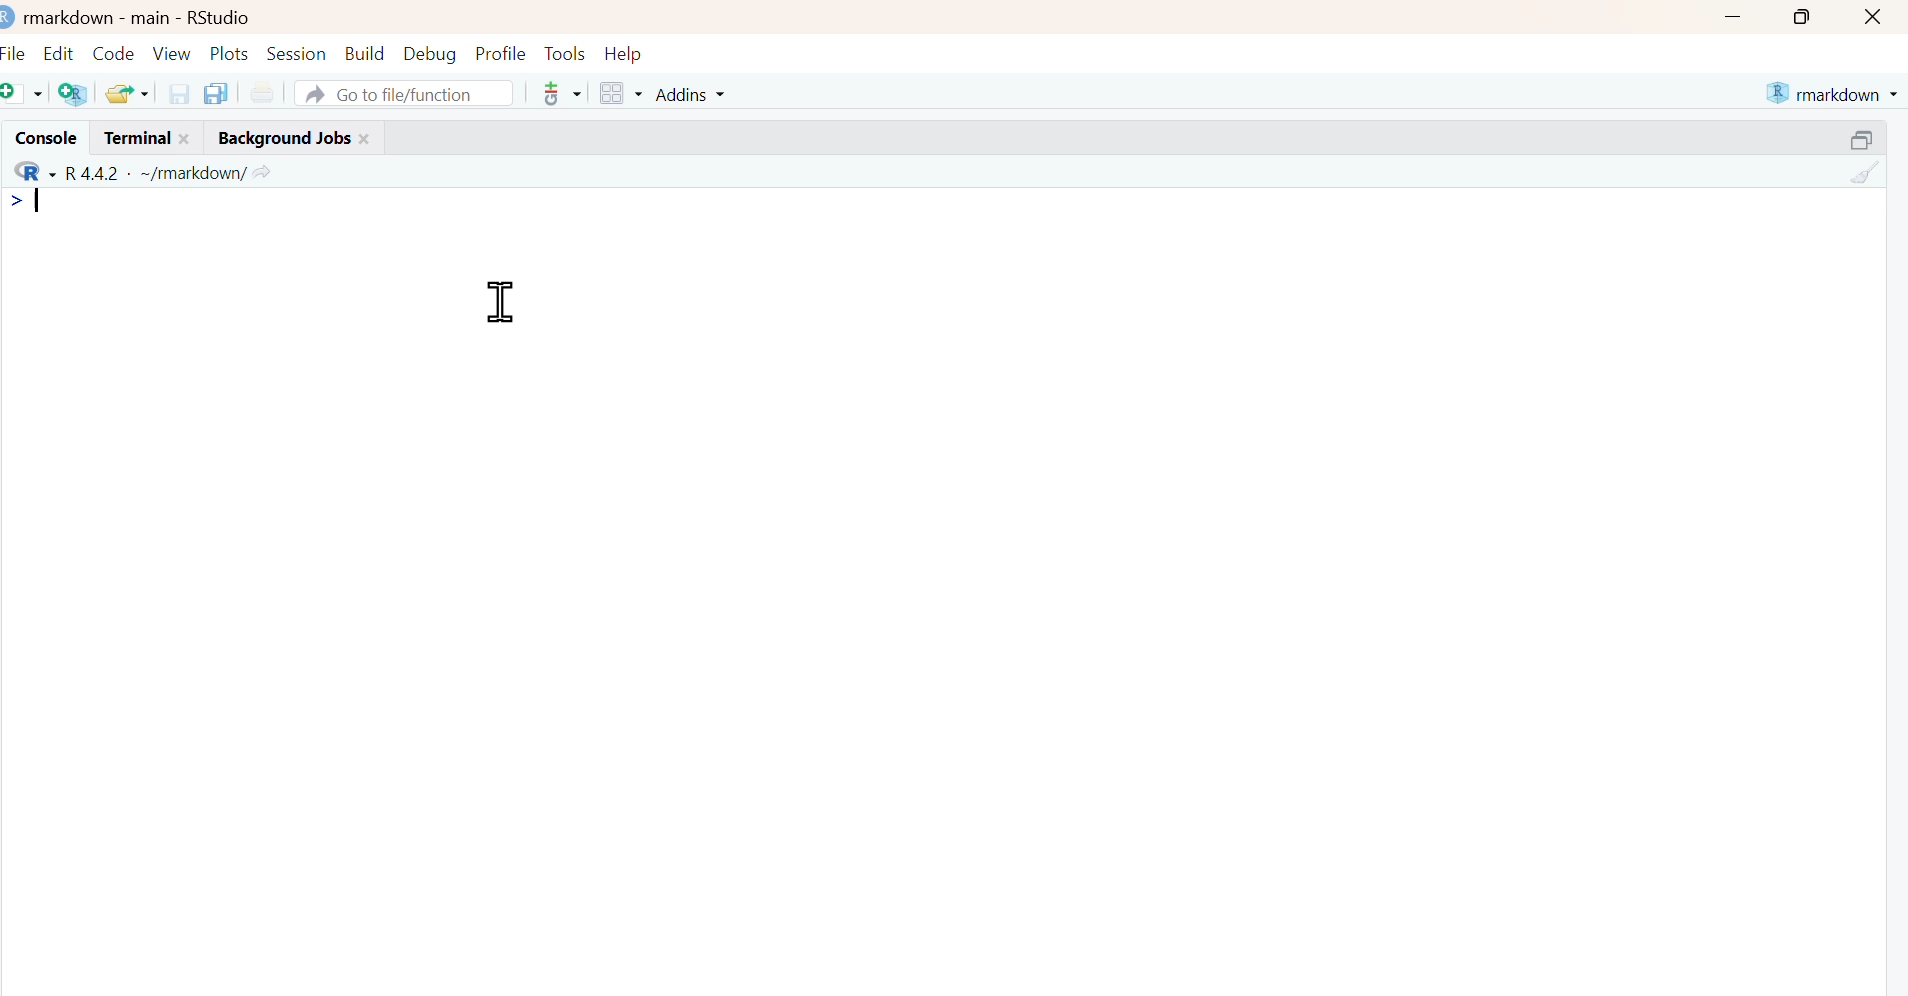  What do you see at coordinates (368, 136) in the screenshot?
I see `close` at bounding box center [368, 136].